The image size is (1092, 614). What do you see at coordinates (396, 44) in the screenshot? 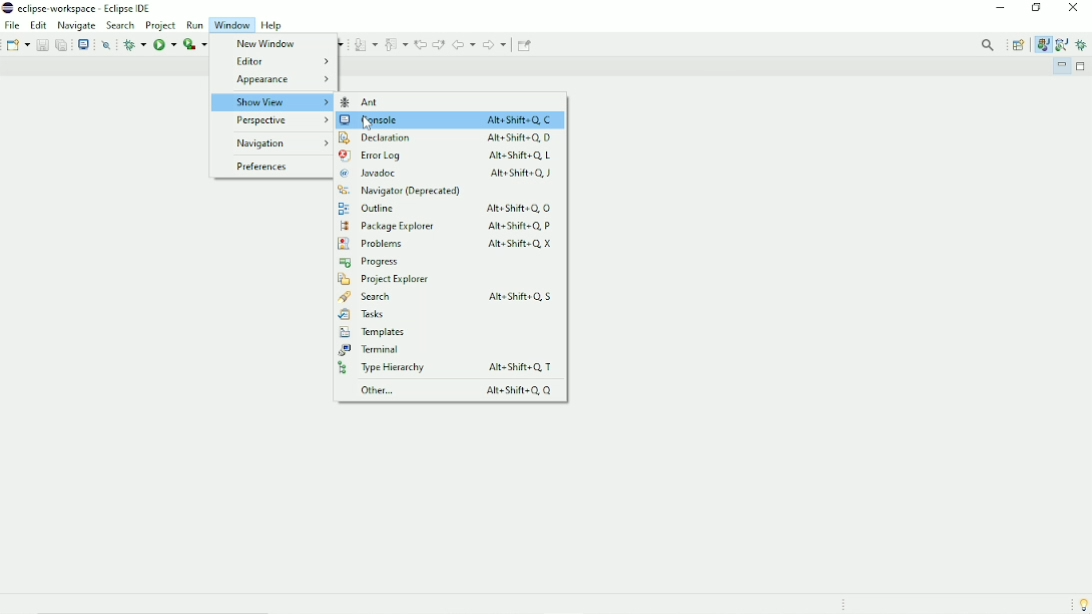
I see `Previous Annotation` at bounding box center [396, 44].